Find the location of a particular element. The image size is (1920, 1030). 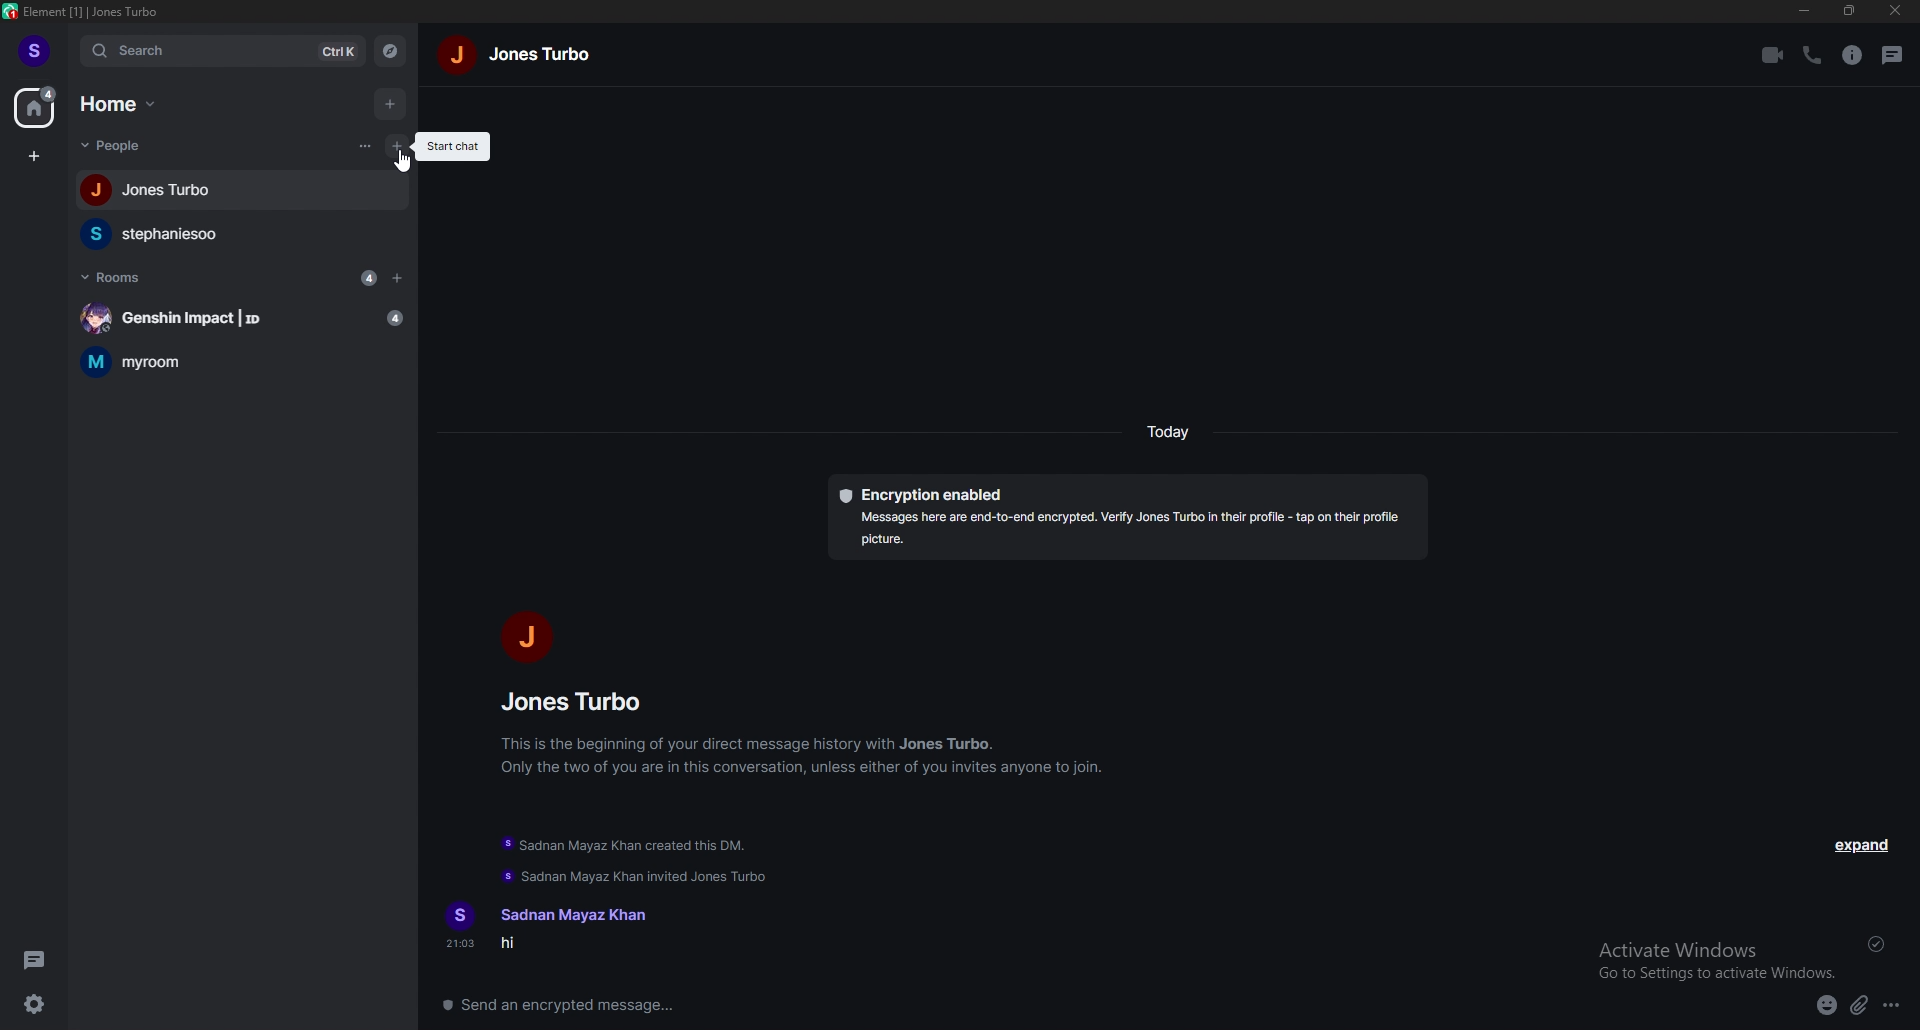

minimize is located at coordinates (1806, 10).